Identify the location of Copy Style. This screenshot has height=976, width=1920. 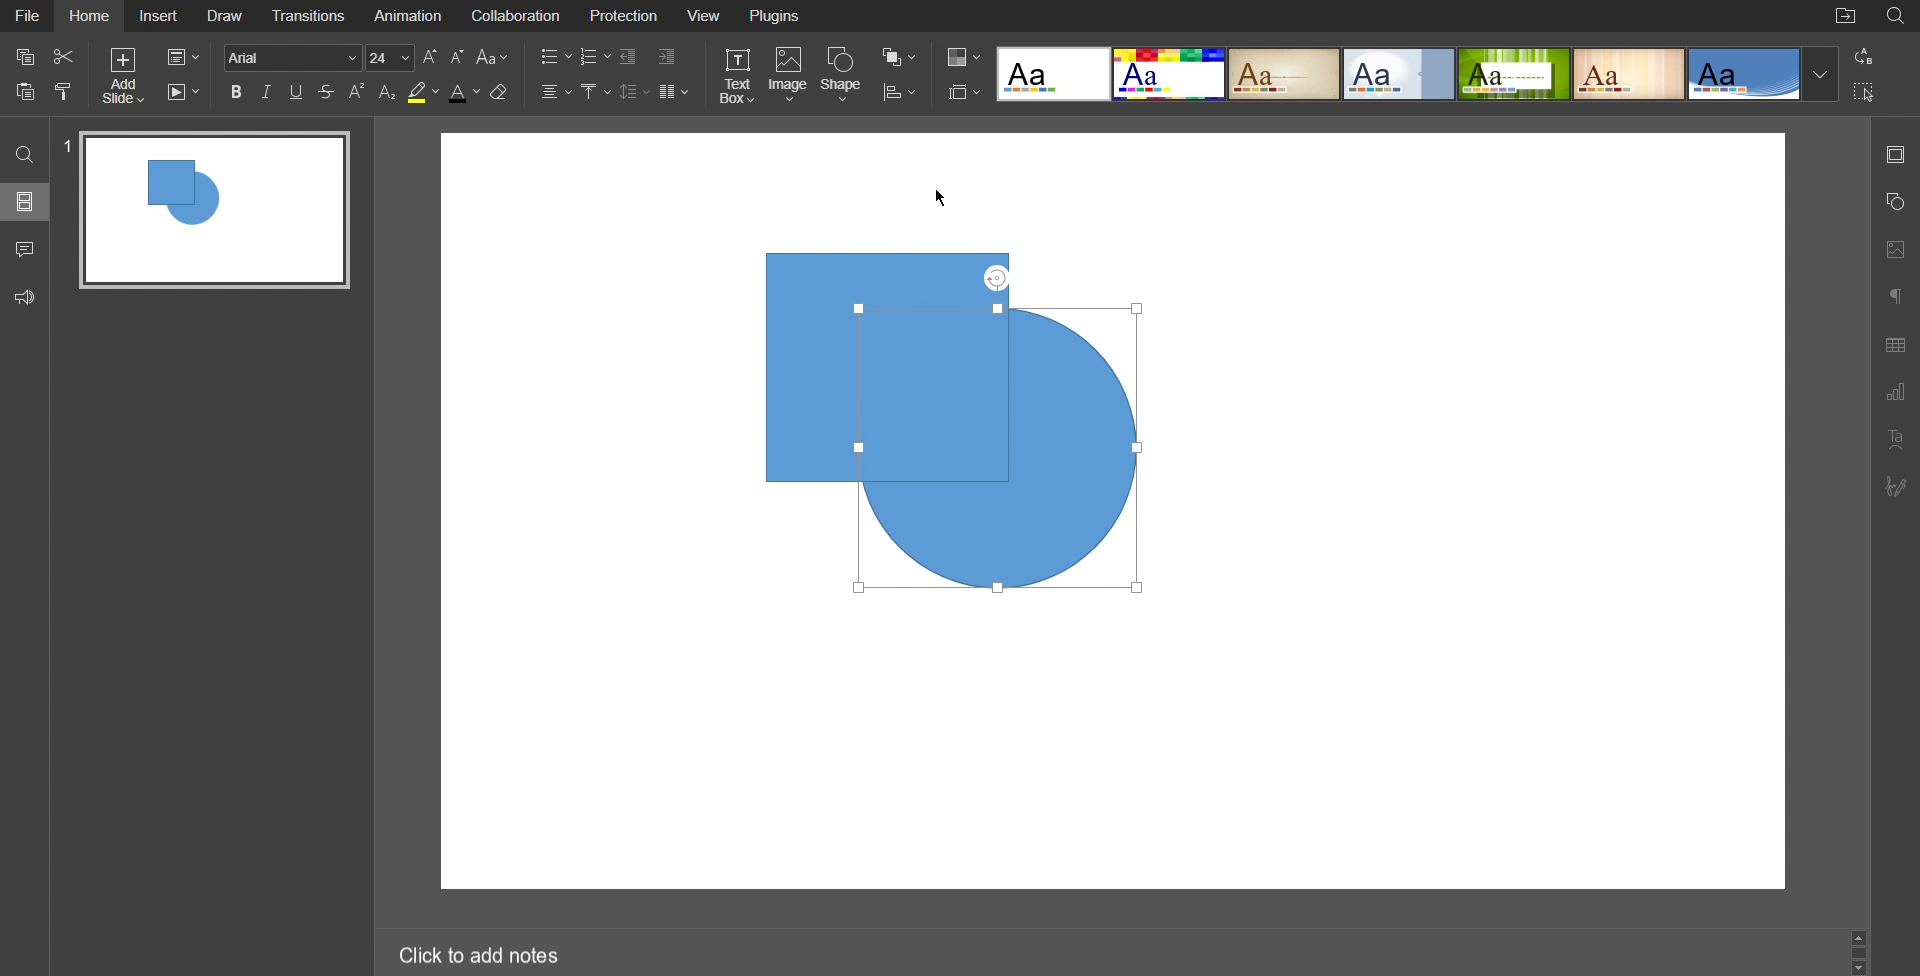
(64, 93).